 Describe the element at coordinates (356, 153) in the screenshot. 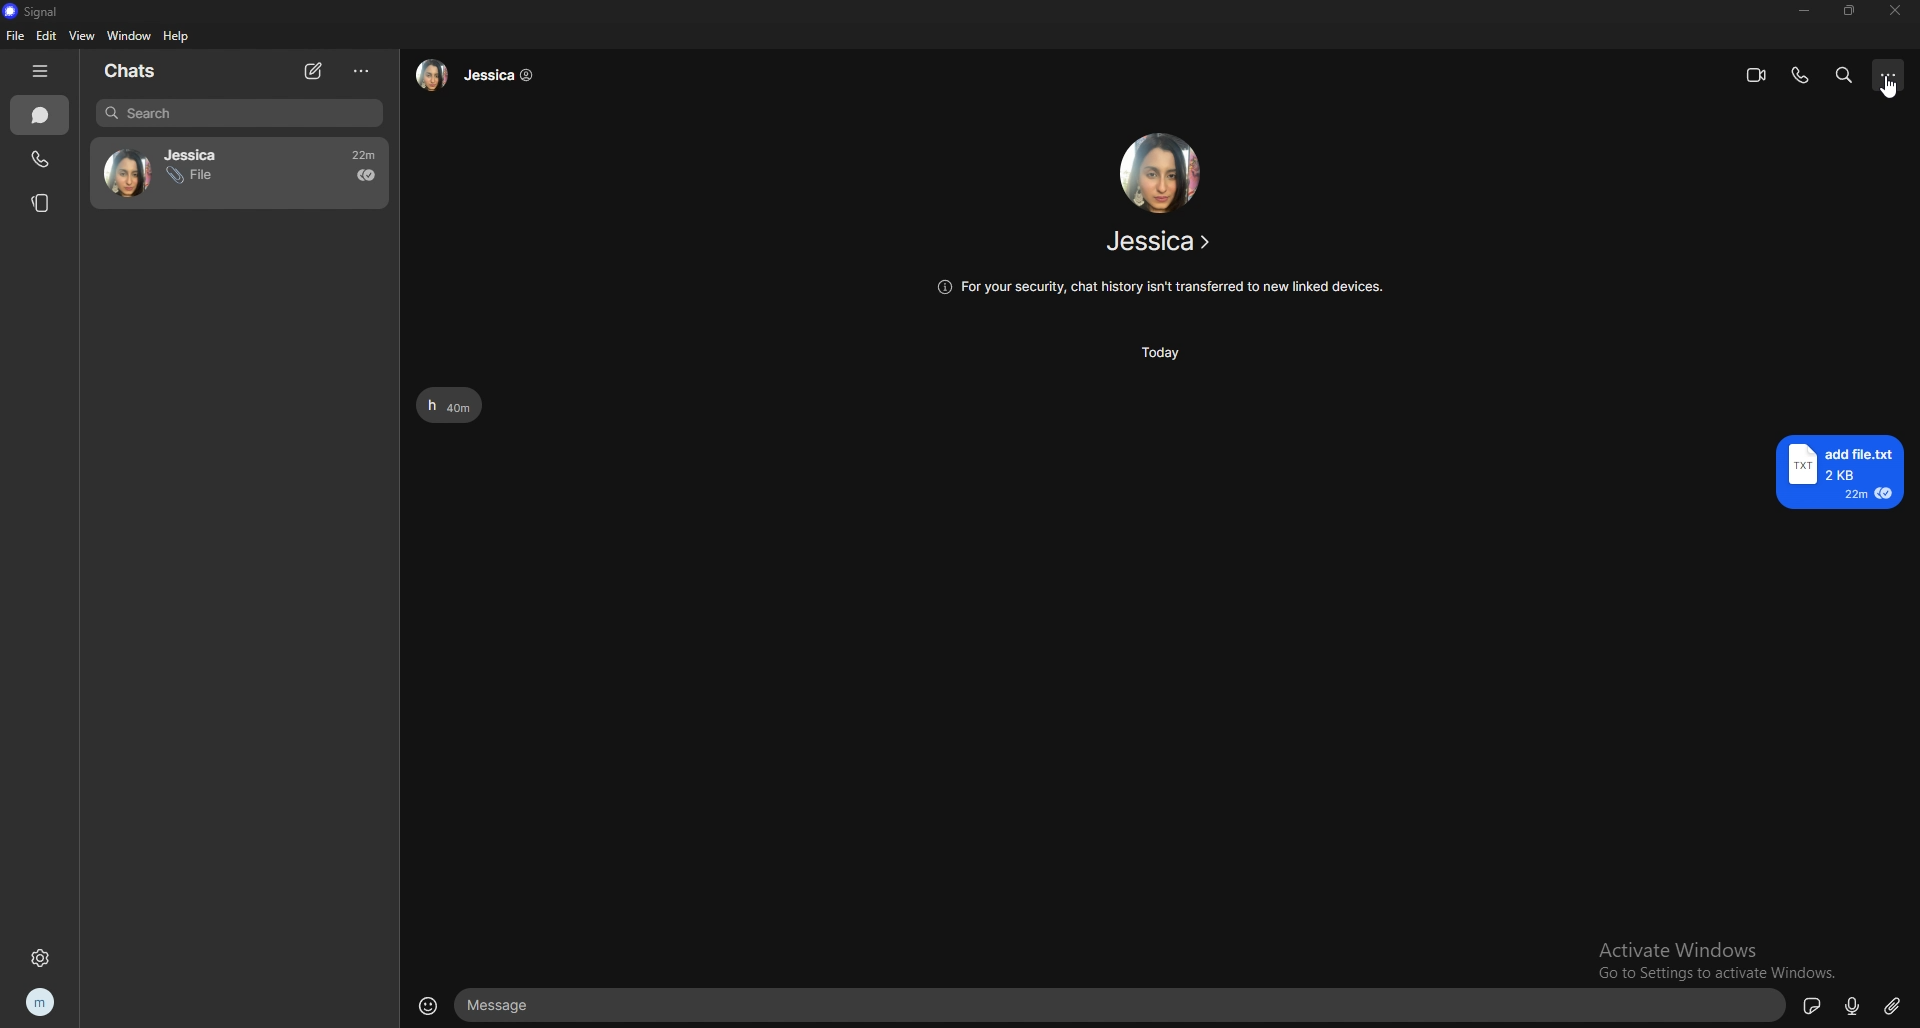

I see `22m` at that location.